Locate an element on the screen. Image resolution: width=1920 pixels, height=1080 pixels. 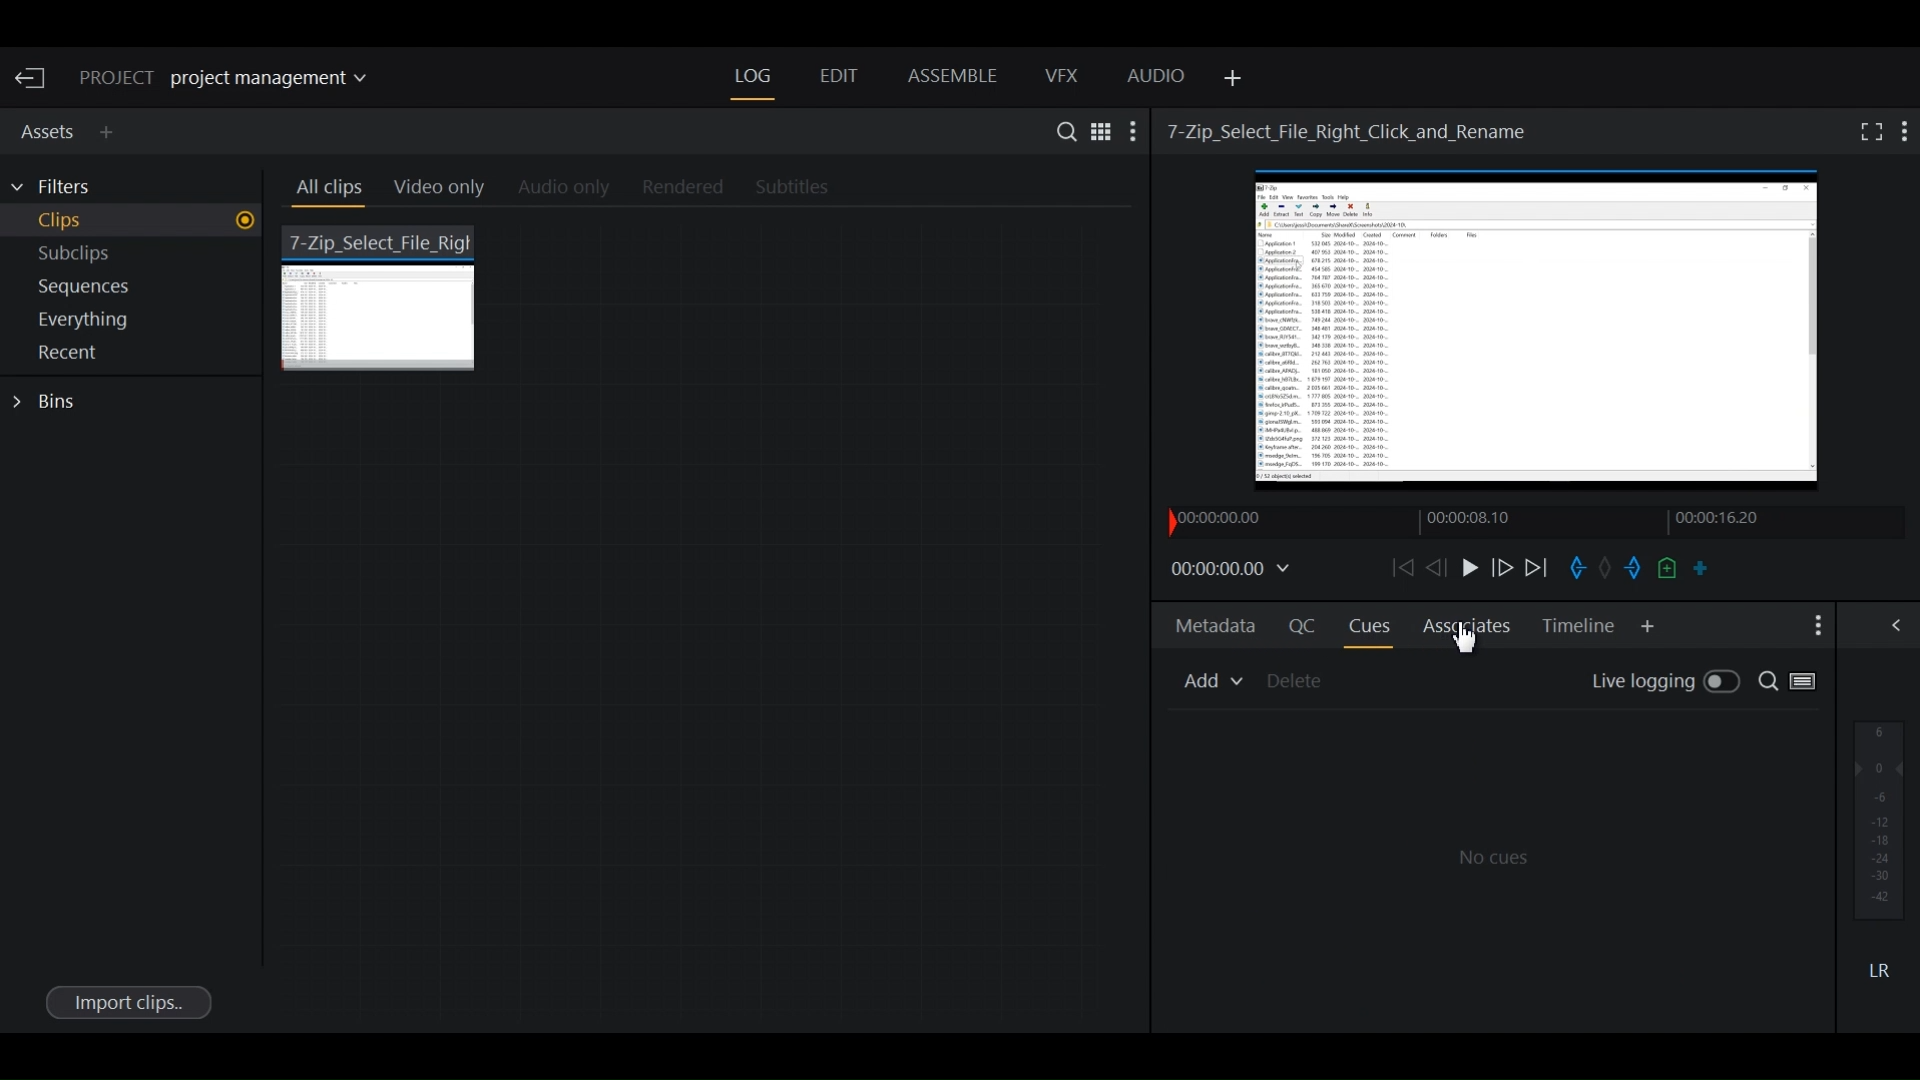
Move backward is located at coordinates (1400, 567).